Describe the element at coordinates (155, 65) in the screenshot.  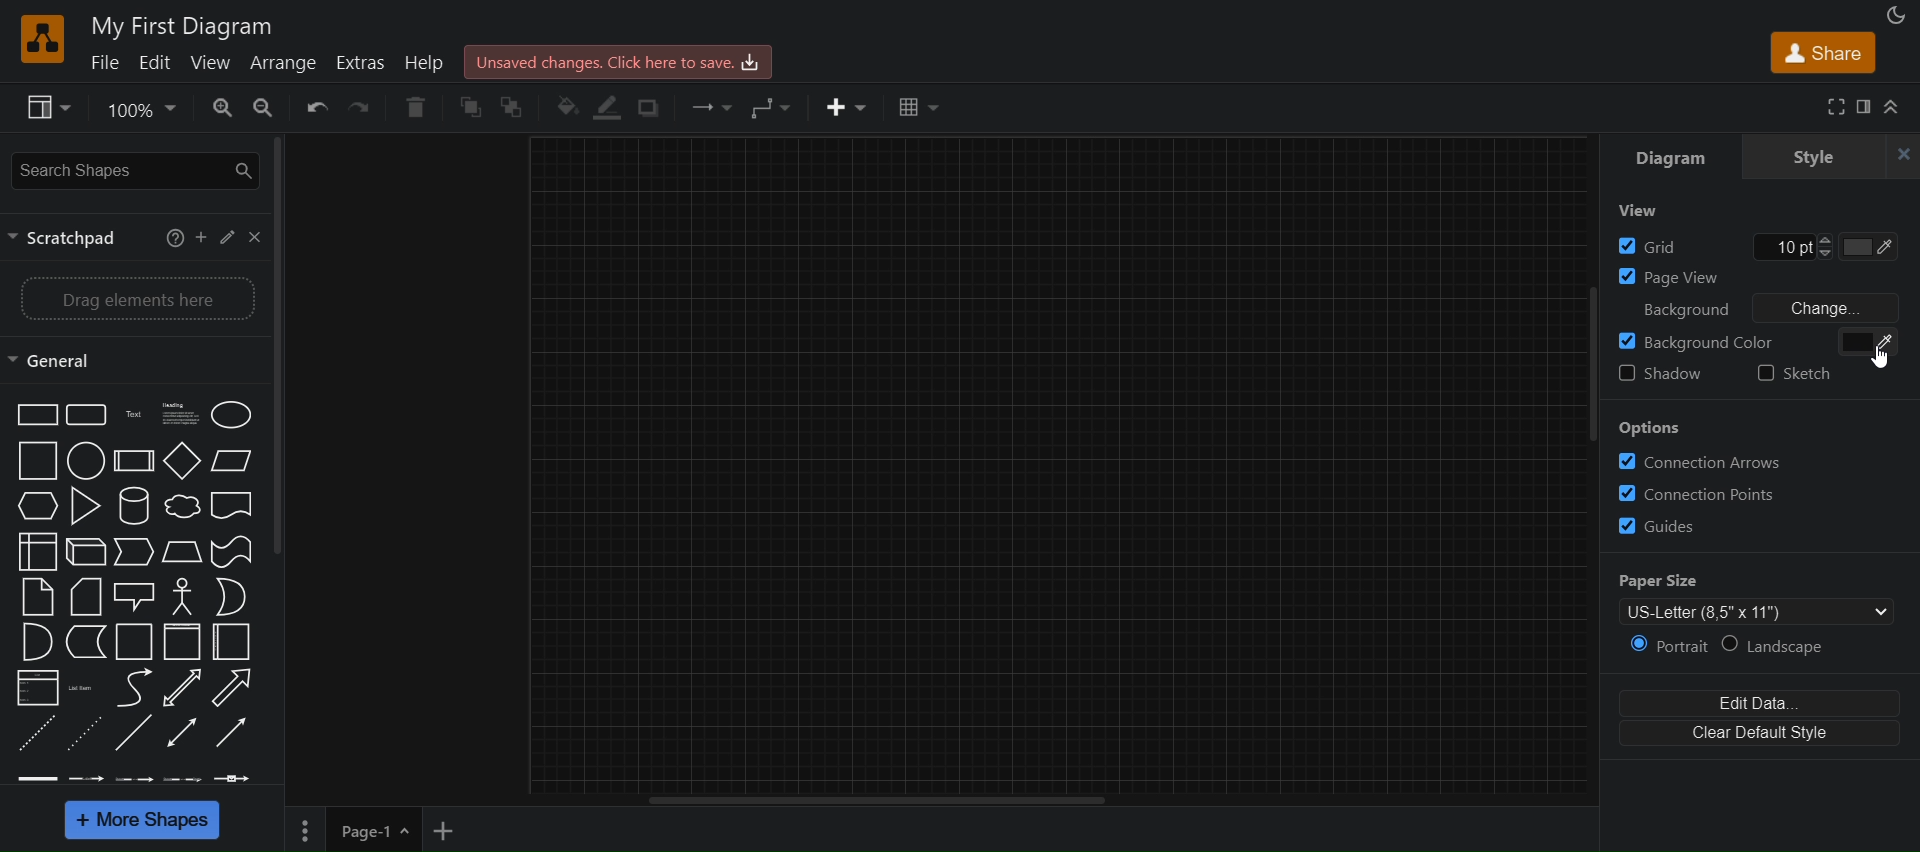
I see `edit` at that location.